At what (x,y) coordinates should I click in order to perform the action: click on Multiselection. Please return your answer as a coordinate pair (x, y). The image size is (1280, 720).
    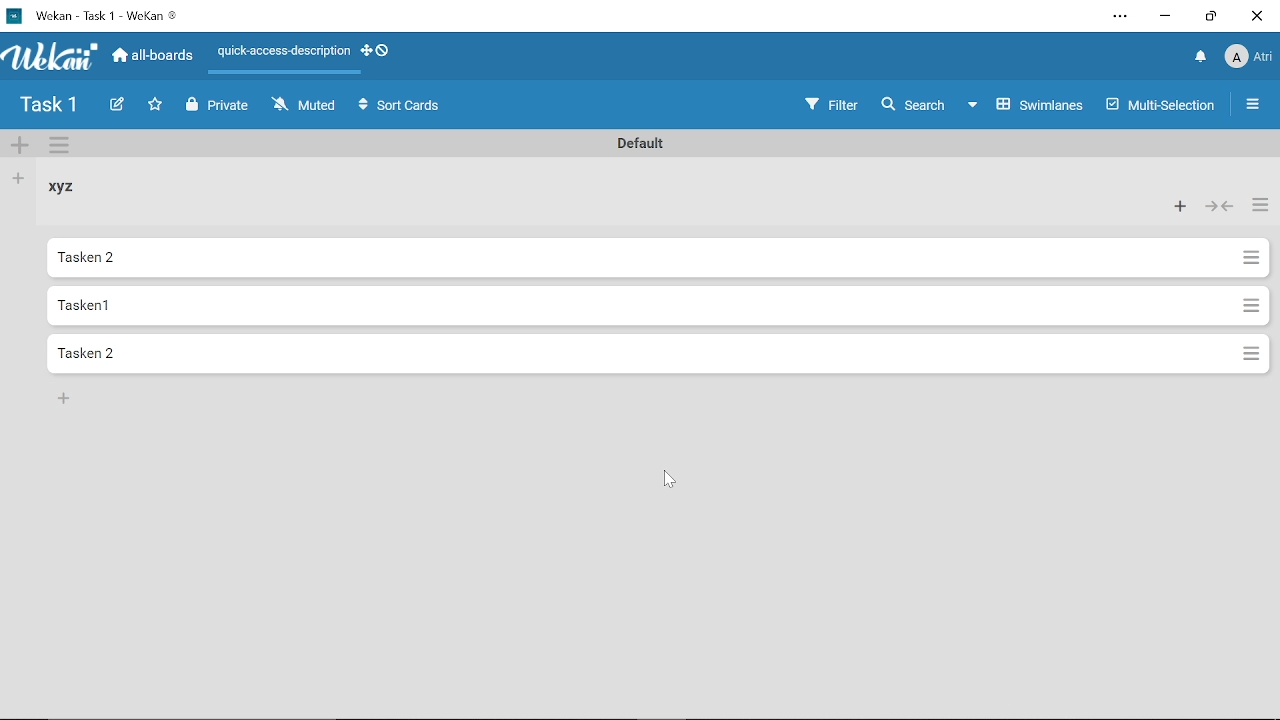
    Looking at the image, I should click on (1162, 104).